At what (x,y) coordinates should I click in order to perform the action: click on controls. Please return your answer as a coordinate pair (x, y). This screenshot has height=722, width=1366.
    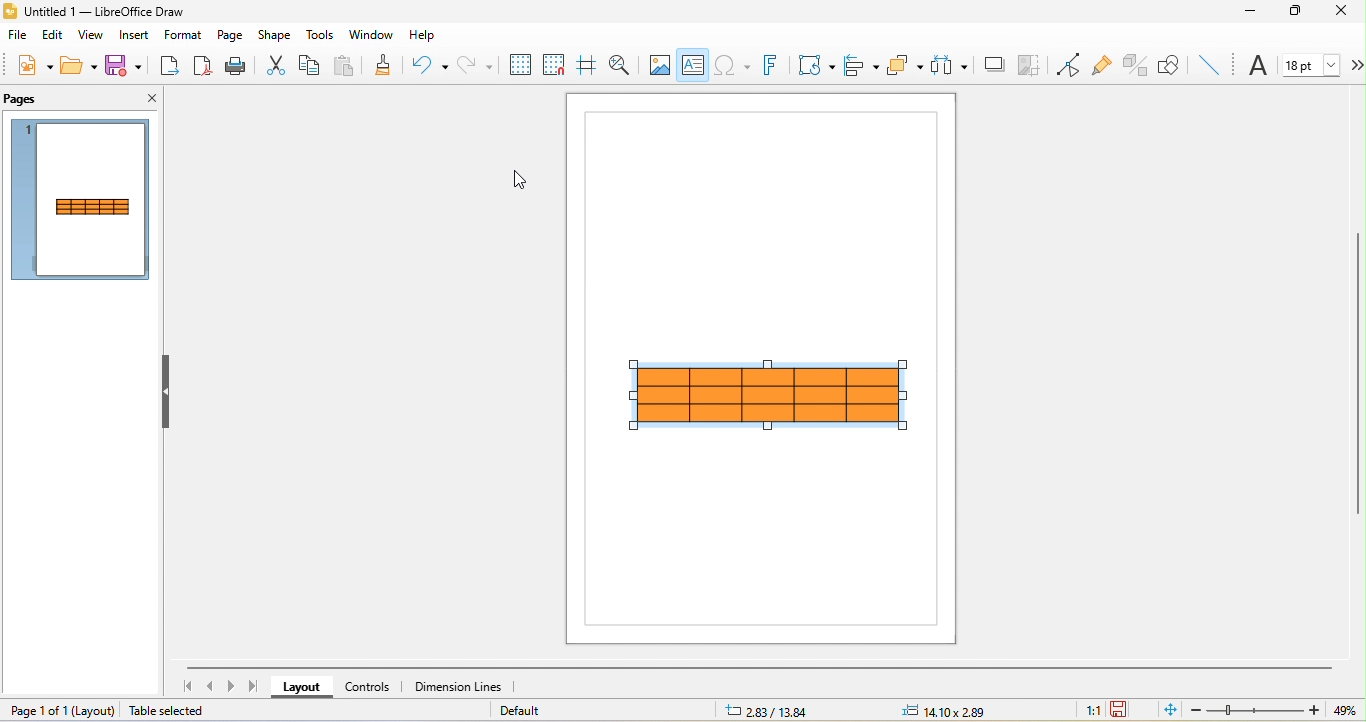
    Looking at the image, I should click on (371, 685).